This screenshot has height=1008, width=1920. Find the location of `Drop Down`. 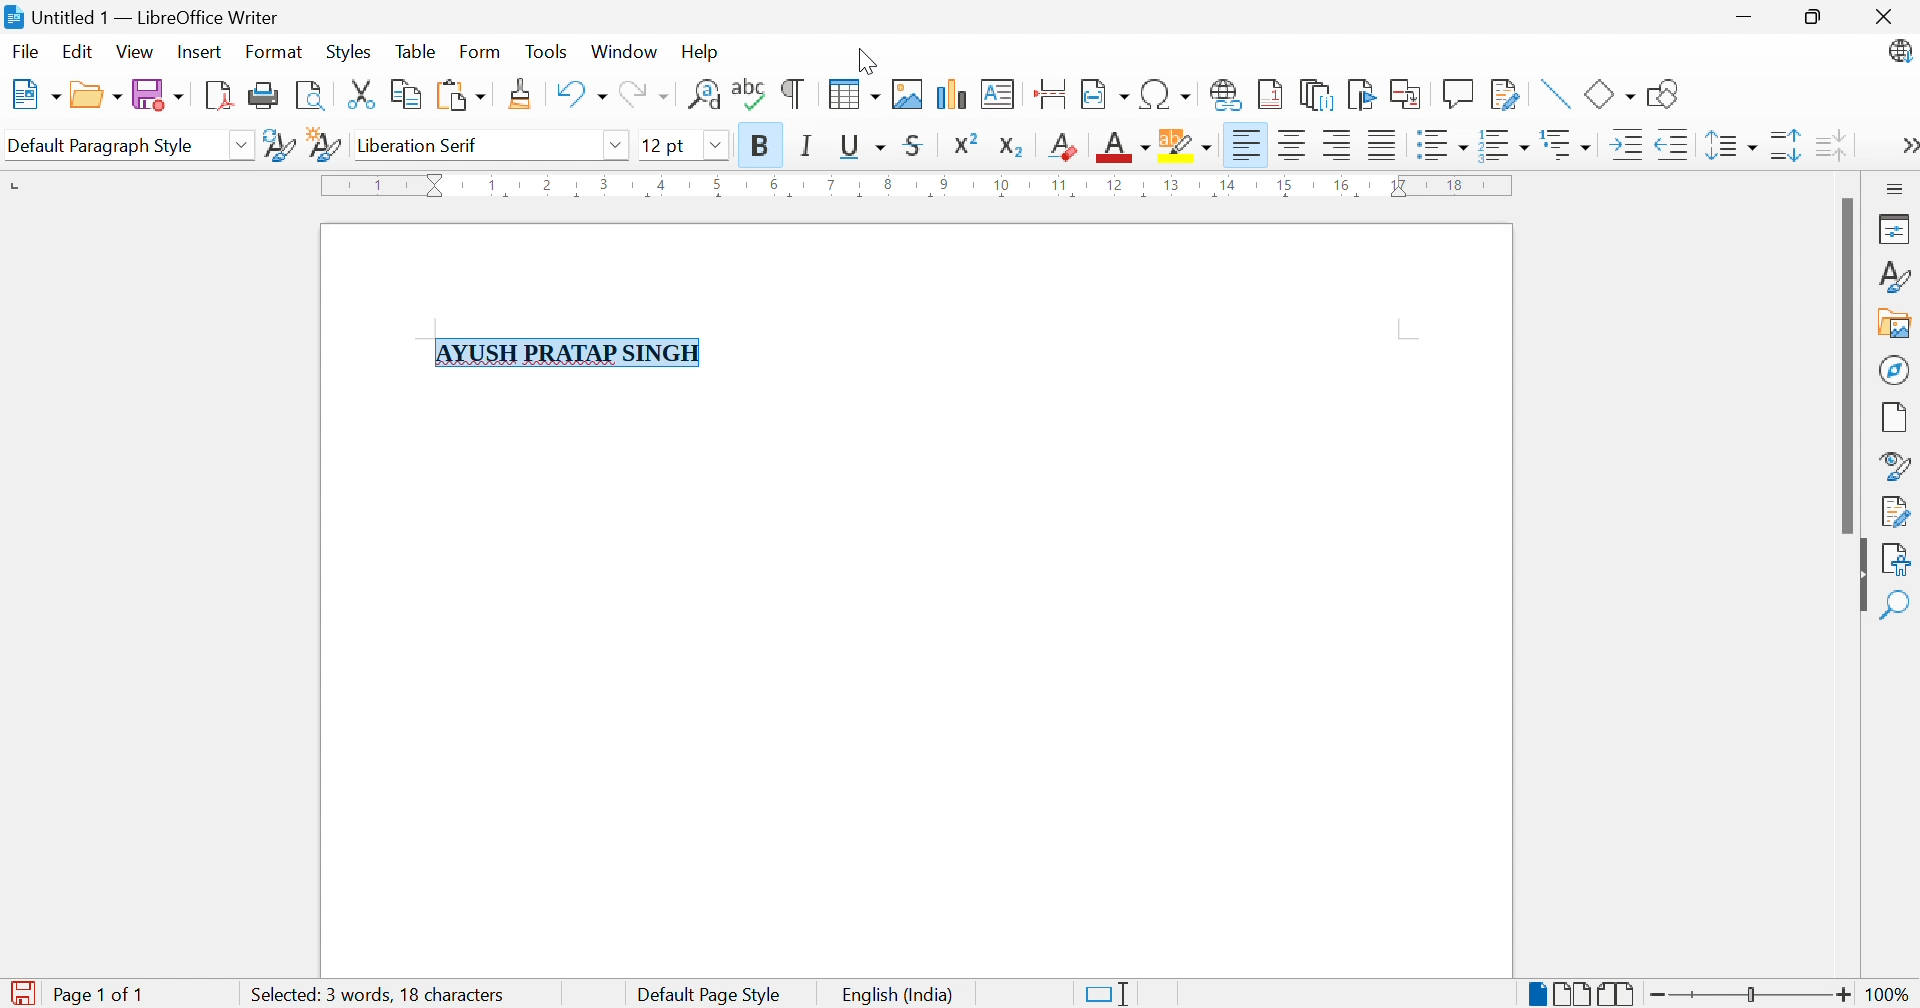

Drop Down is located at coordinates (244, 147).